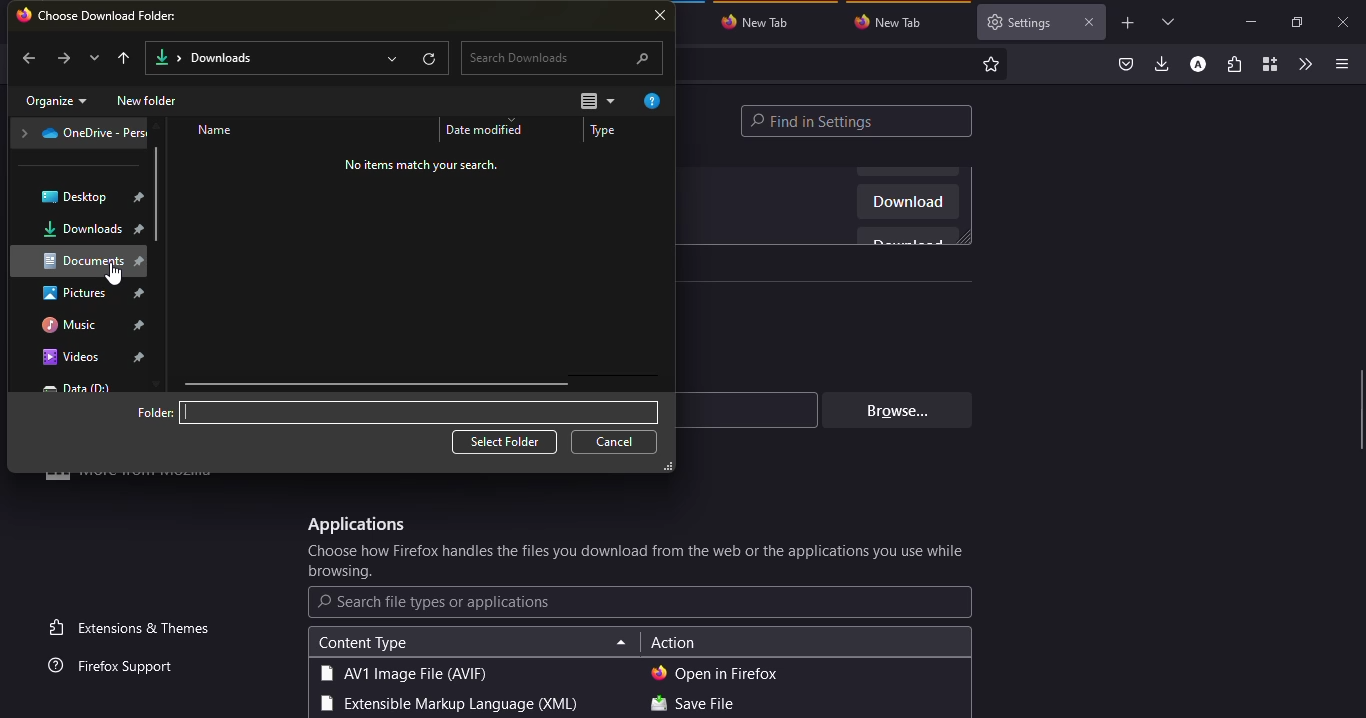 Image resolution: width=1366 pixels, height=718 pixels. I want to click on folder, so click(156, 412).